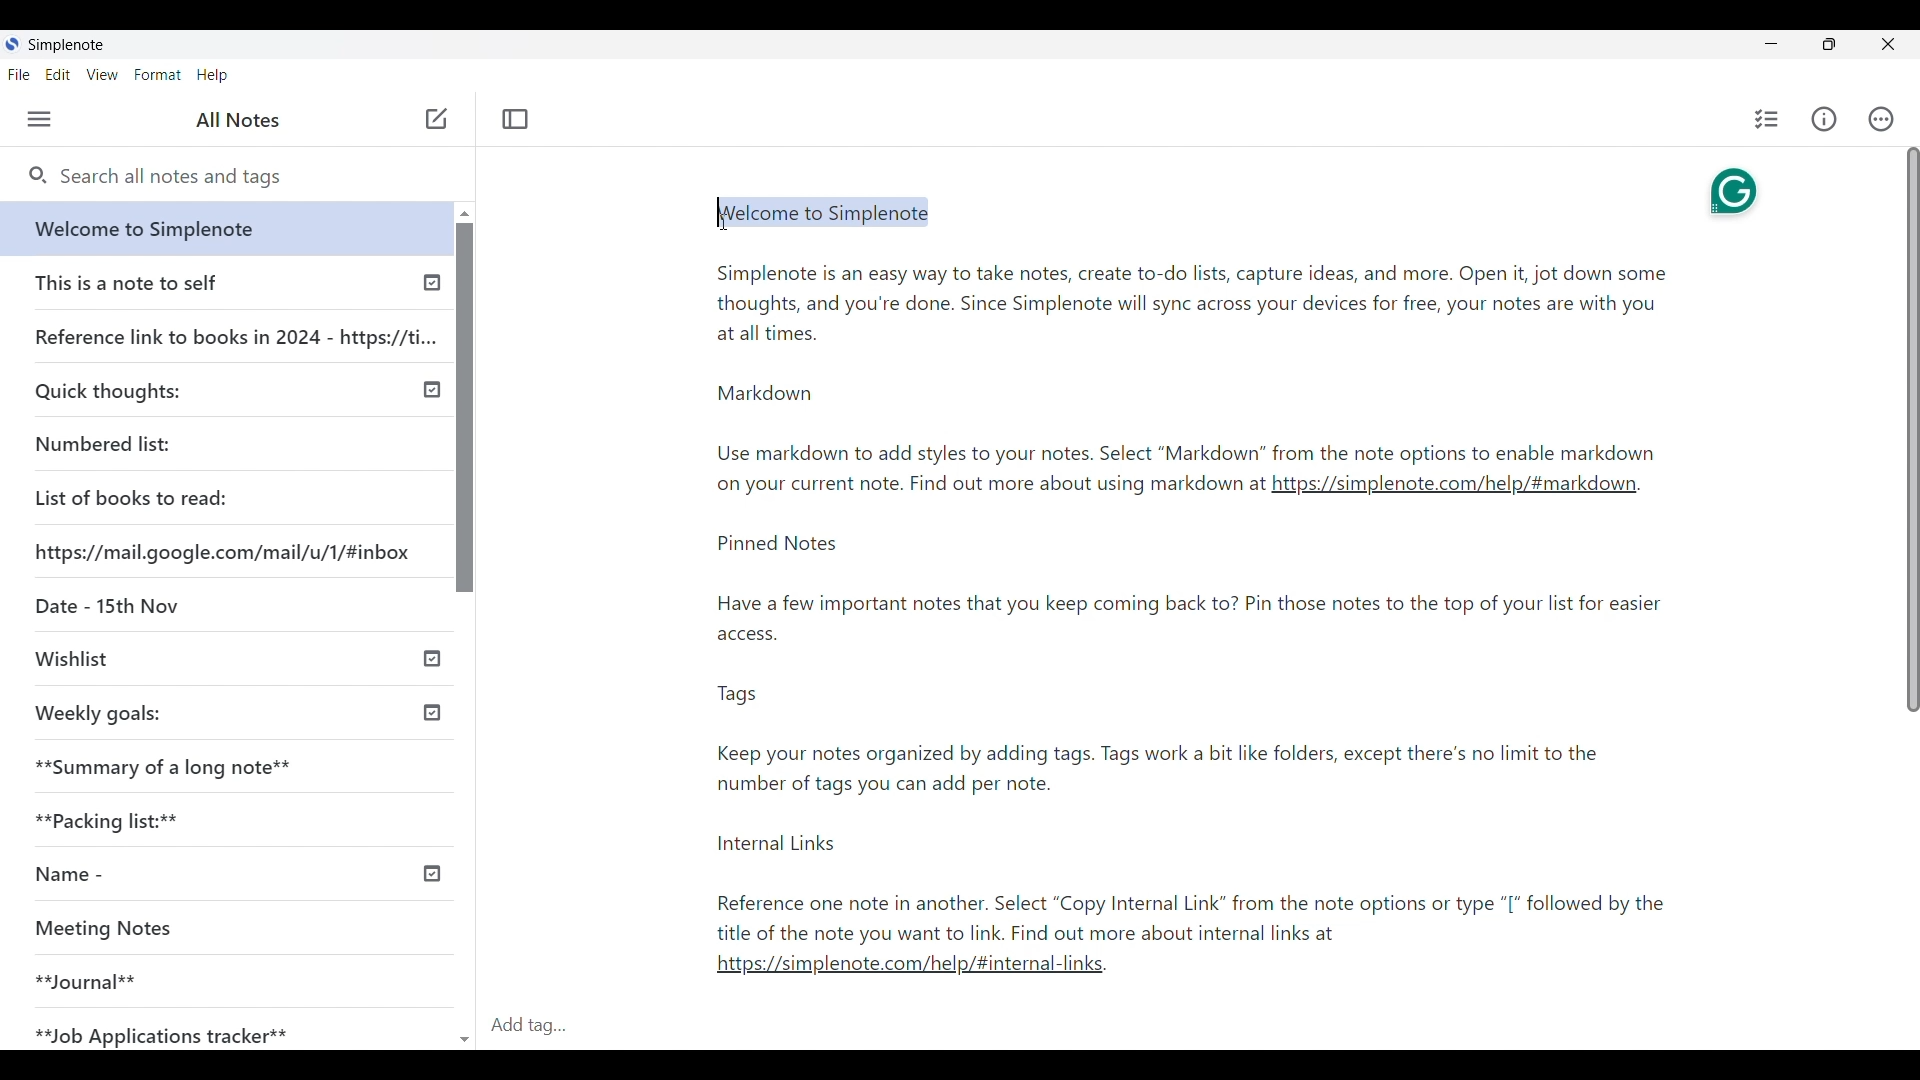  I want to click on Browser link, so click(222, 552).